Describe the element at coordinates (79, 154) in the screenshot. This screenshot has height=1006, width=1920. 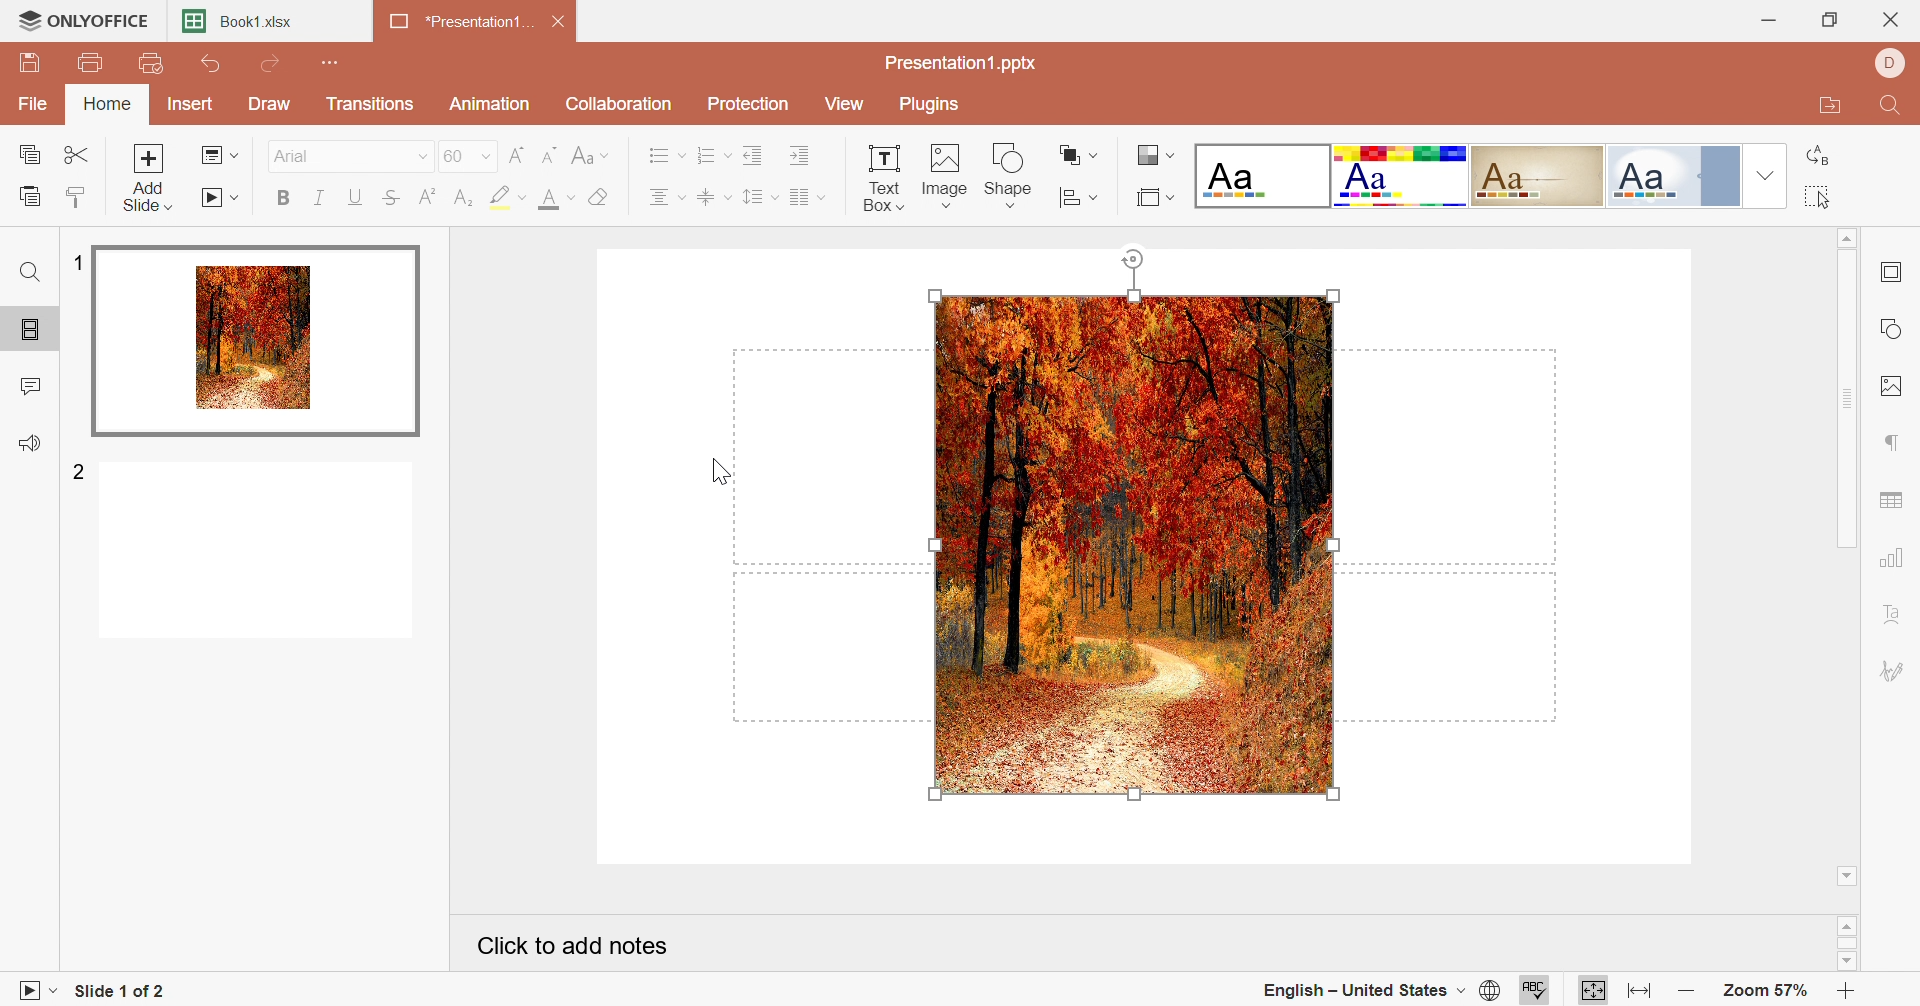
I see `Cut` at that location.